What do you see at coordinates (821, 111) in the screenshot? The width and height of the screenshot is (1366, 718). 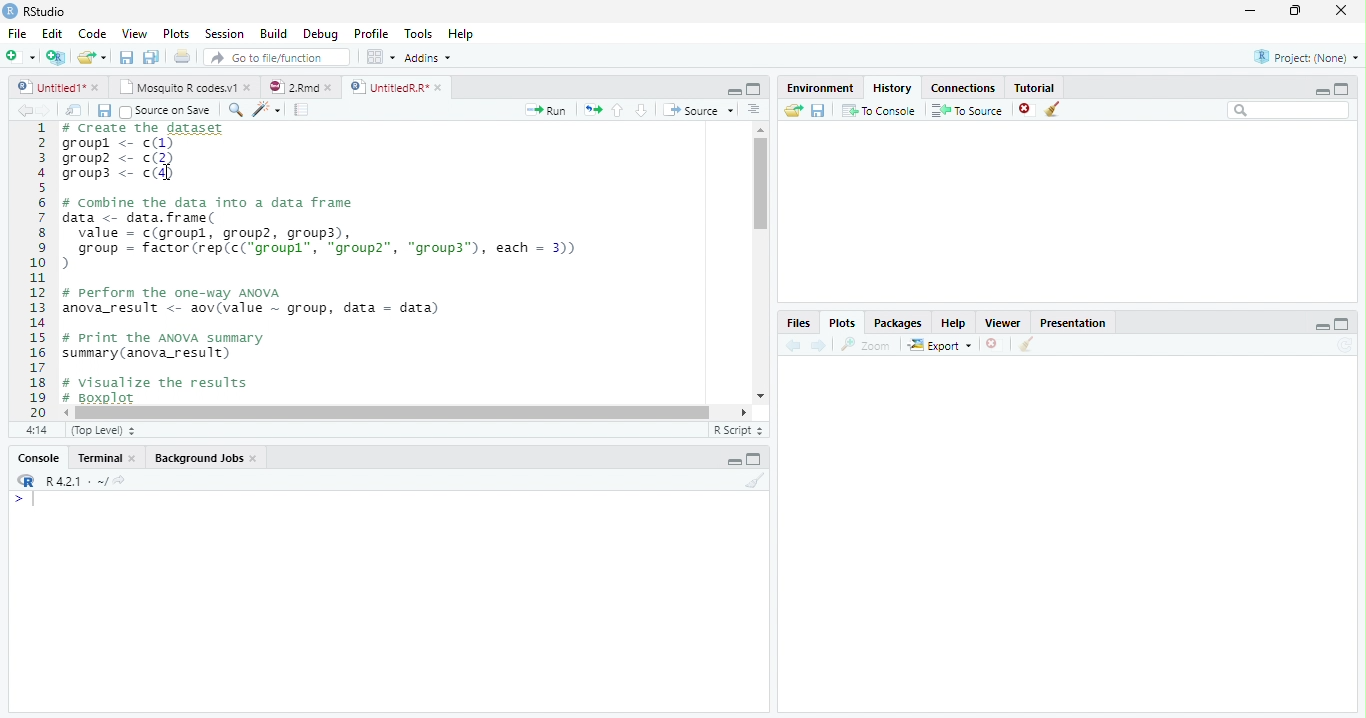 I see `Save workspace as ` at bounding box center [821, 111].